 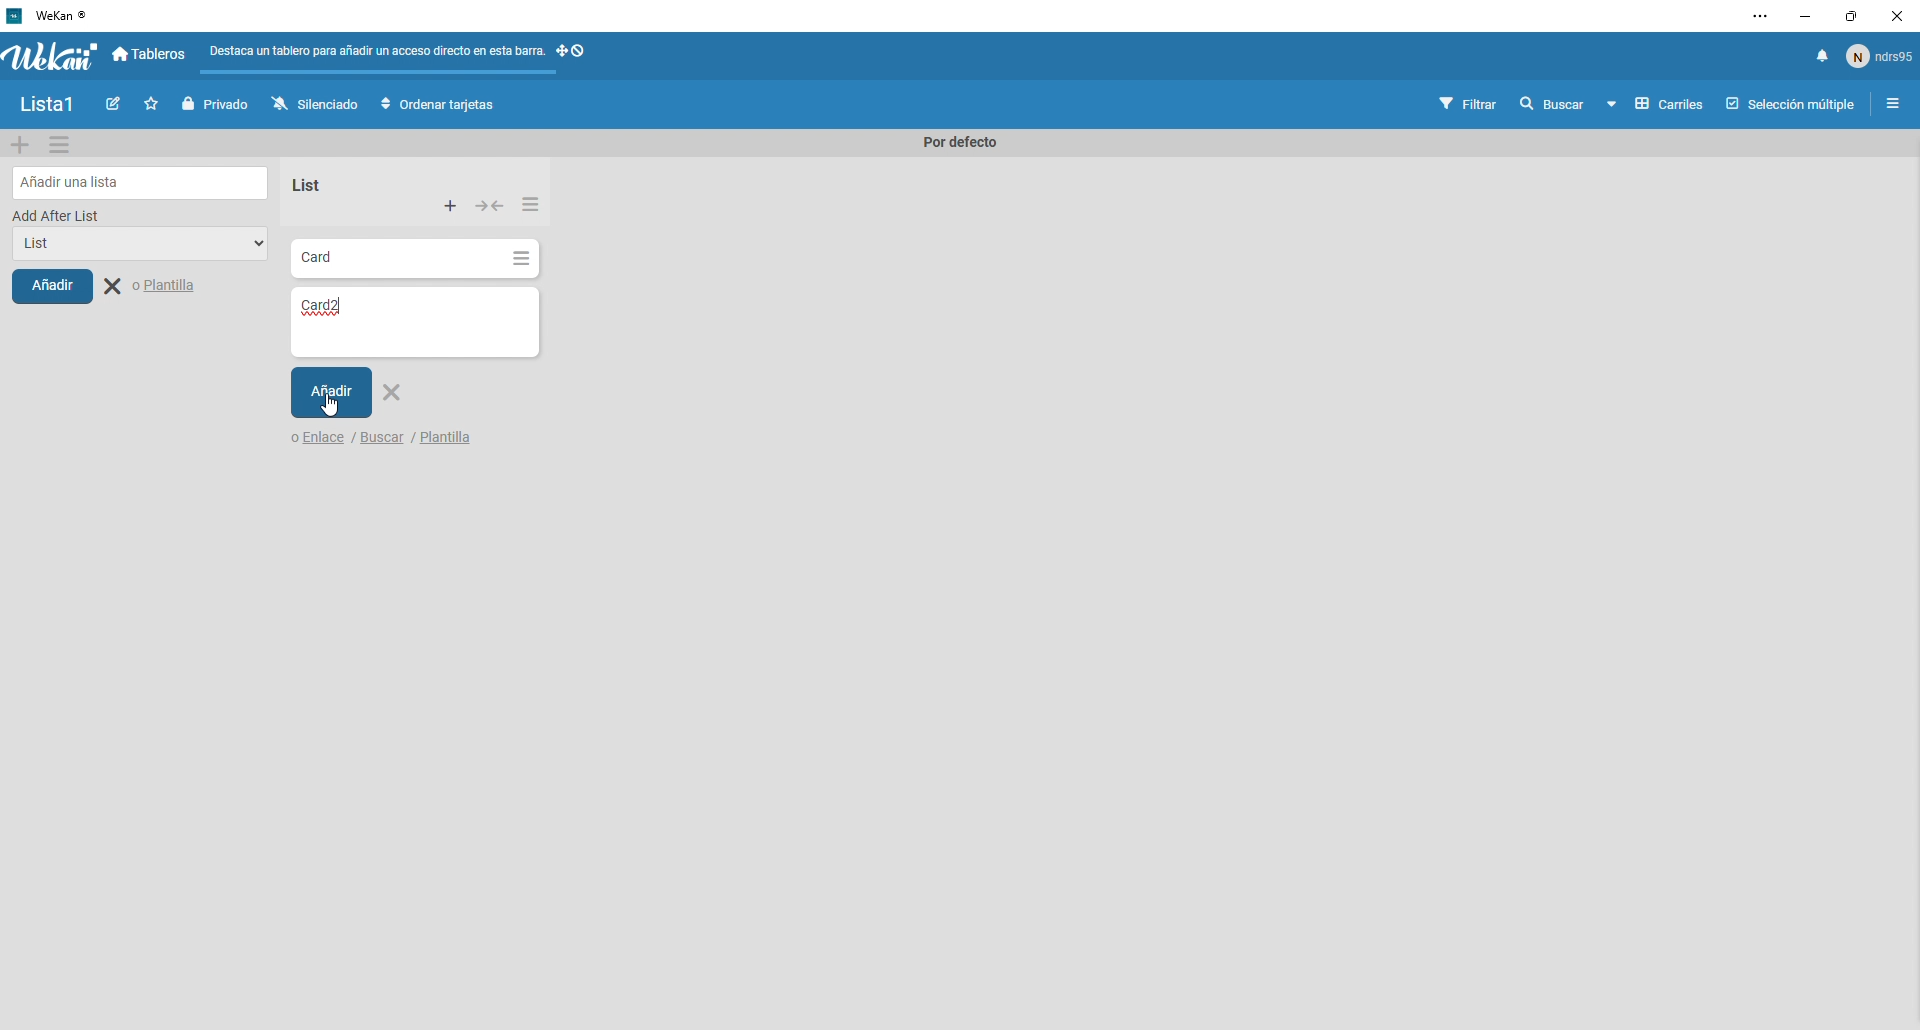 What do you see at coordinates (50, 56) in the screenshot?
I see `Wekan` at bounding box center [50, 56].